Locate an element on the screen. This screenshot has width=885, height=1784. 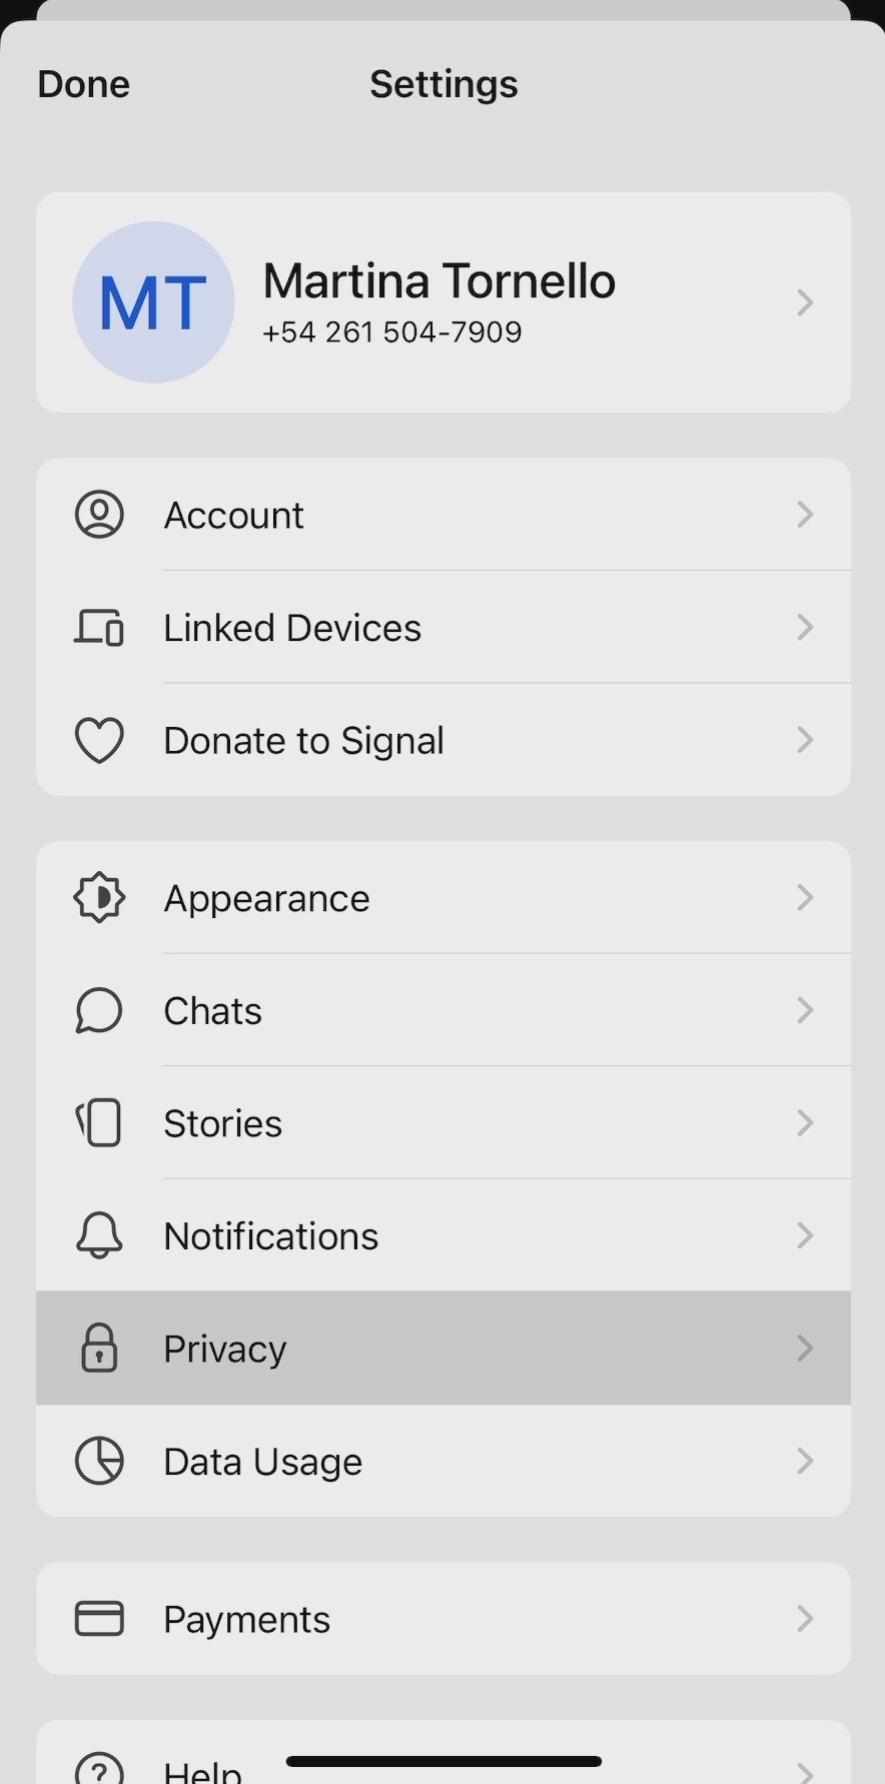
notifications is located at coordinates (444, 1239).